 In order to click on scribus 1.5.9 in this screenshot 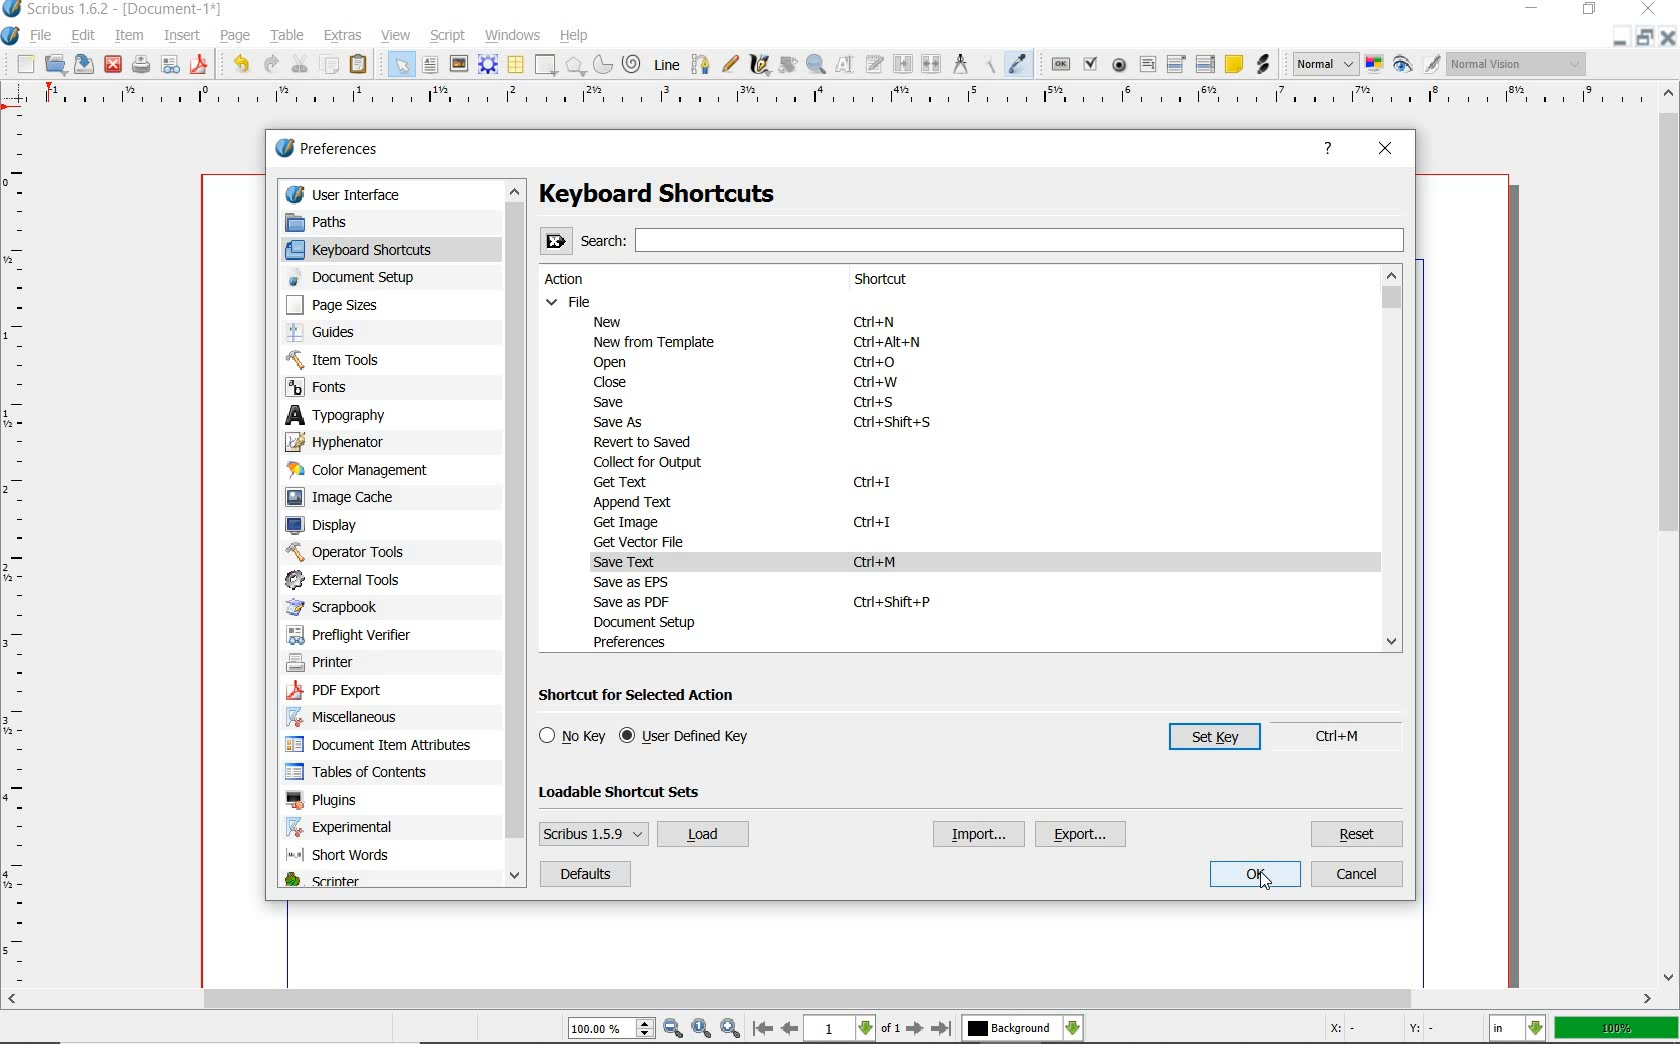, I will do `click(592, 833)`.